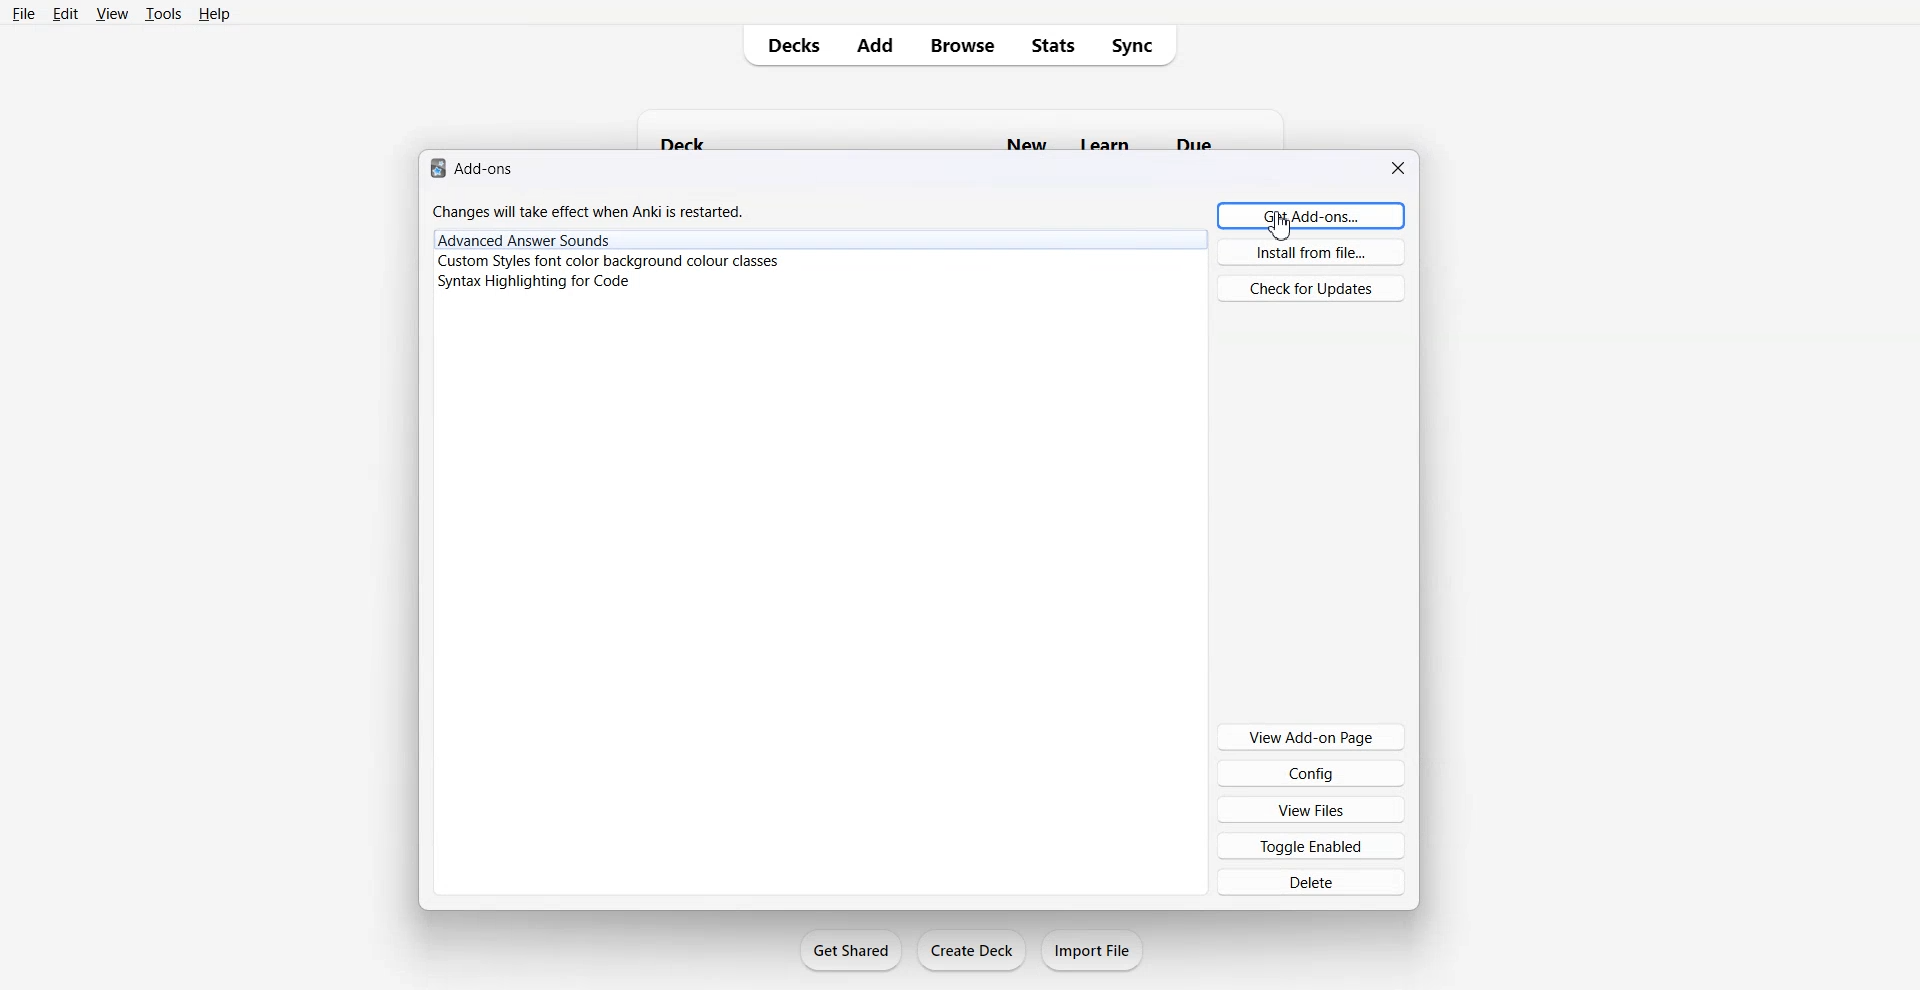 This screenshot has height=990, width=1920. What do you see at coordinates (1312, 215) in the screenshot?
I see `Get Add-ons` at bounding box center [1312, 215].